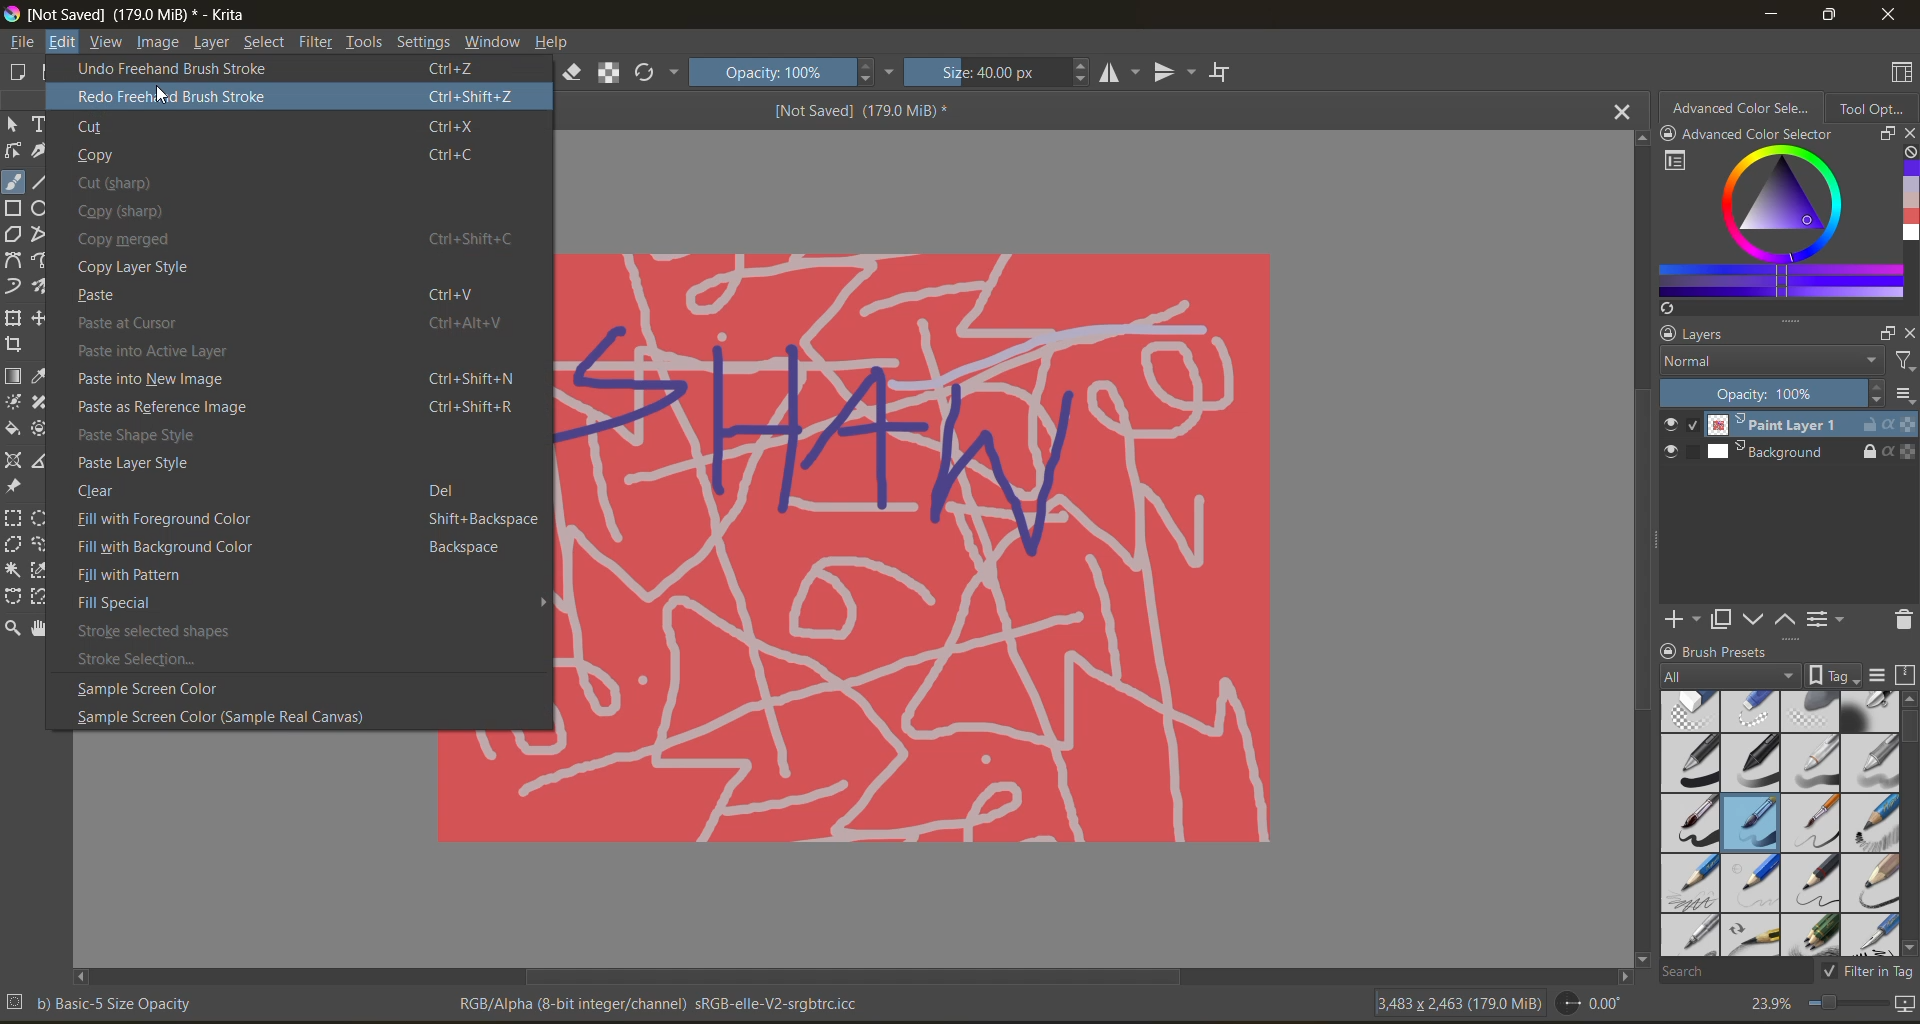  I want to click on copy    Ctrl+C, so click(278, 155).